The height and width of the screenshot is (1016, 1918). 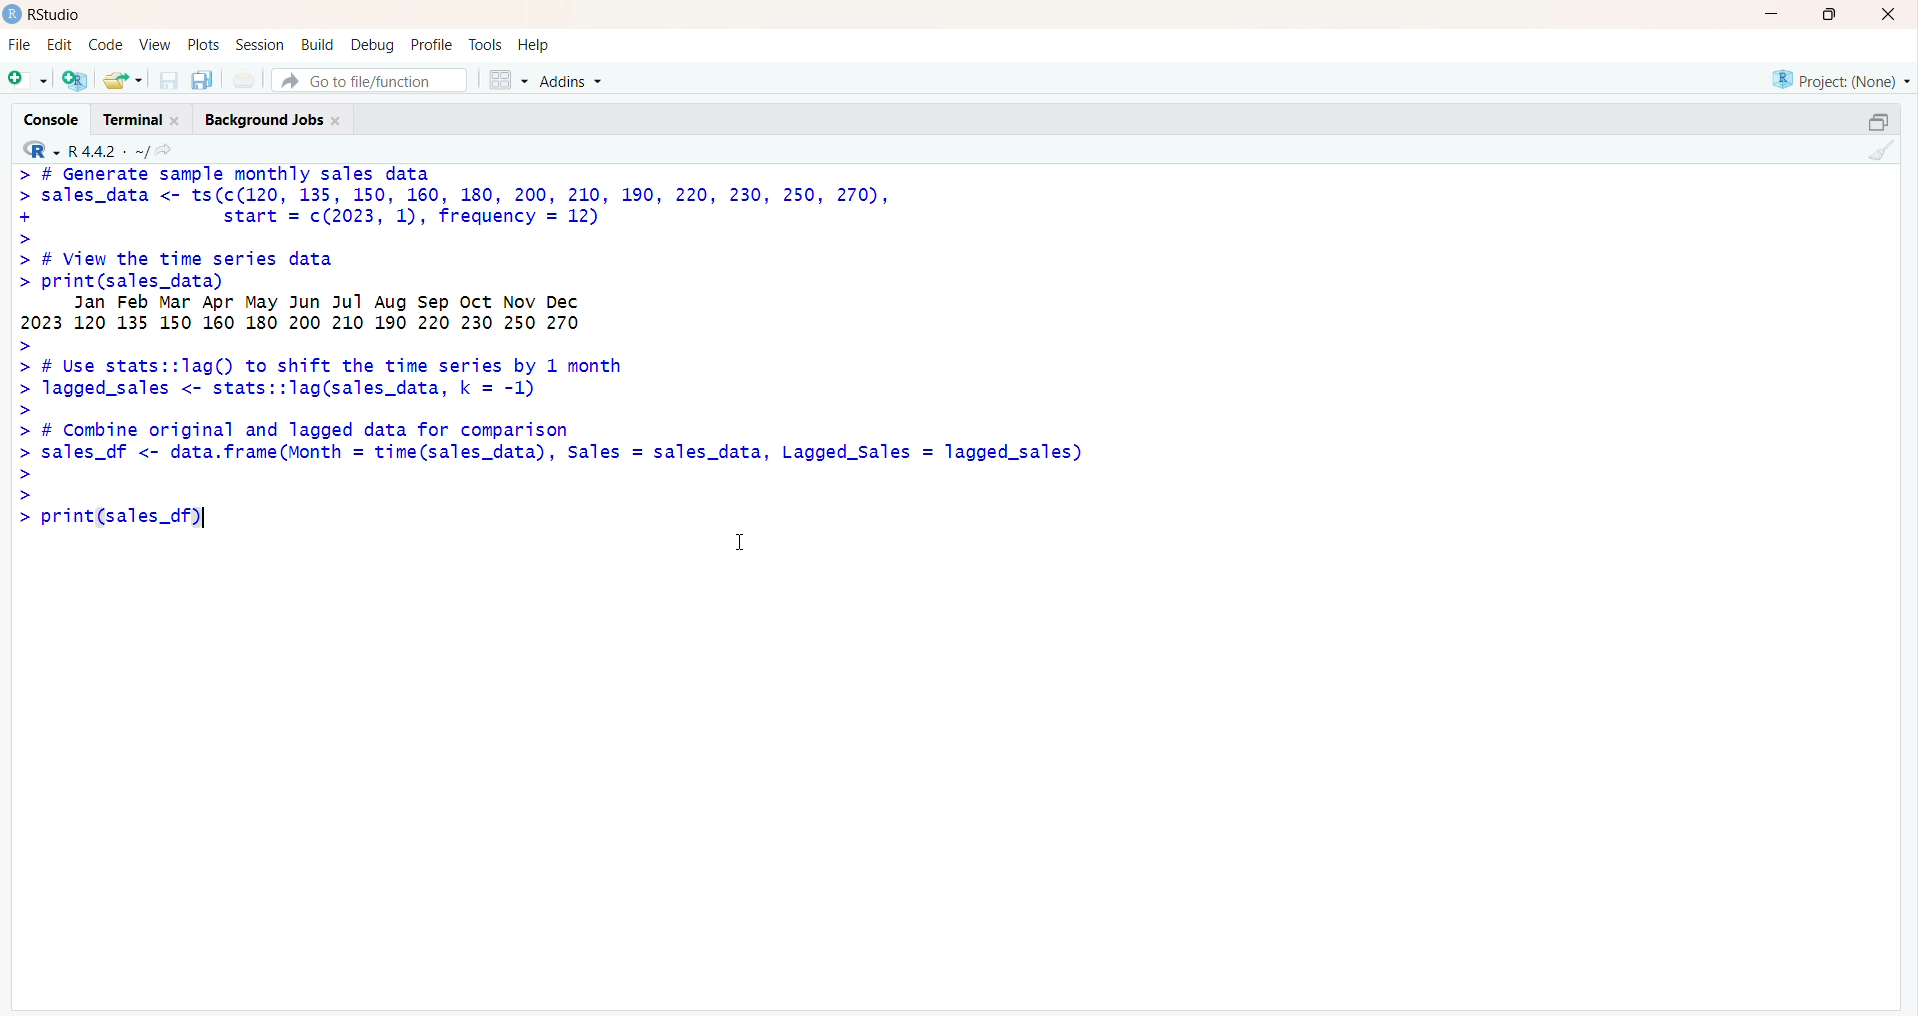 What do you see at coordinates (366, 315) in the screenshot?
I see `Jan Feb Mar Apr May Jun Jul Aug Sep Oct Nov Dec2023 120 135 150 160 180 200 210 190 220 230 250 270` at bounding box center [366, 315].